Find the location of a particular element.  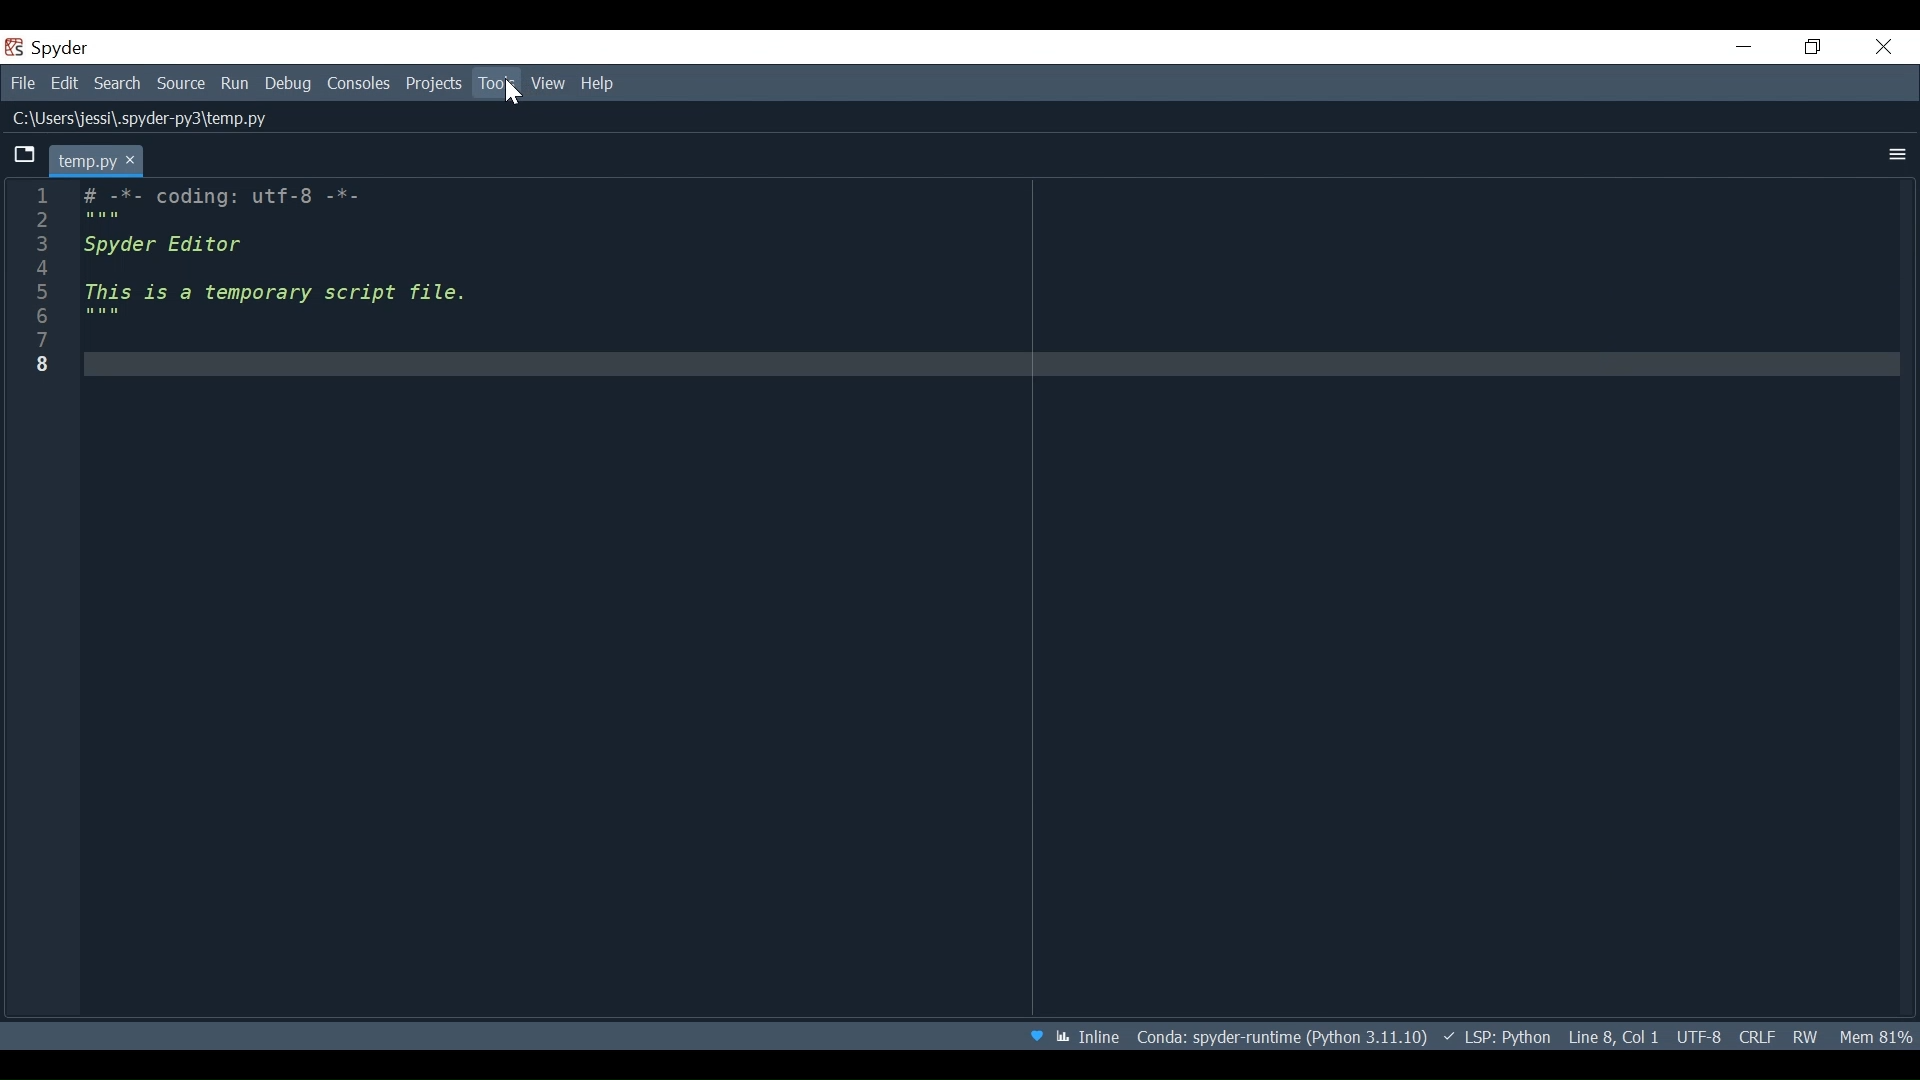

Edit is located at coordinates (67, 85).